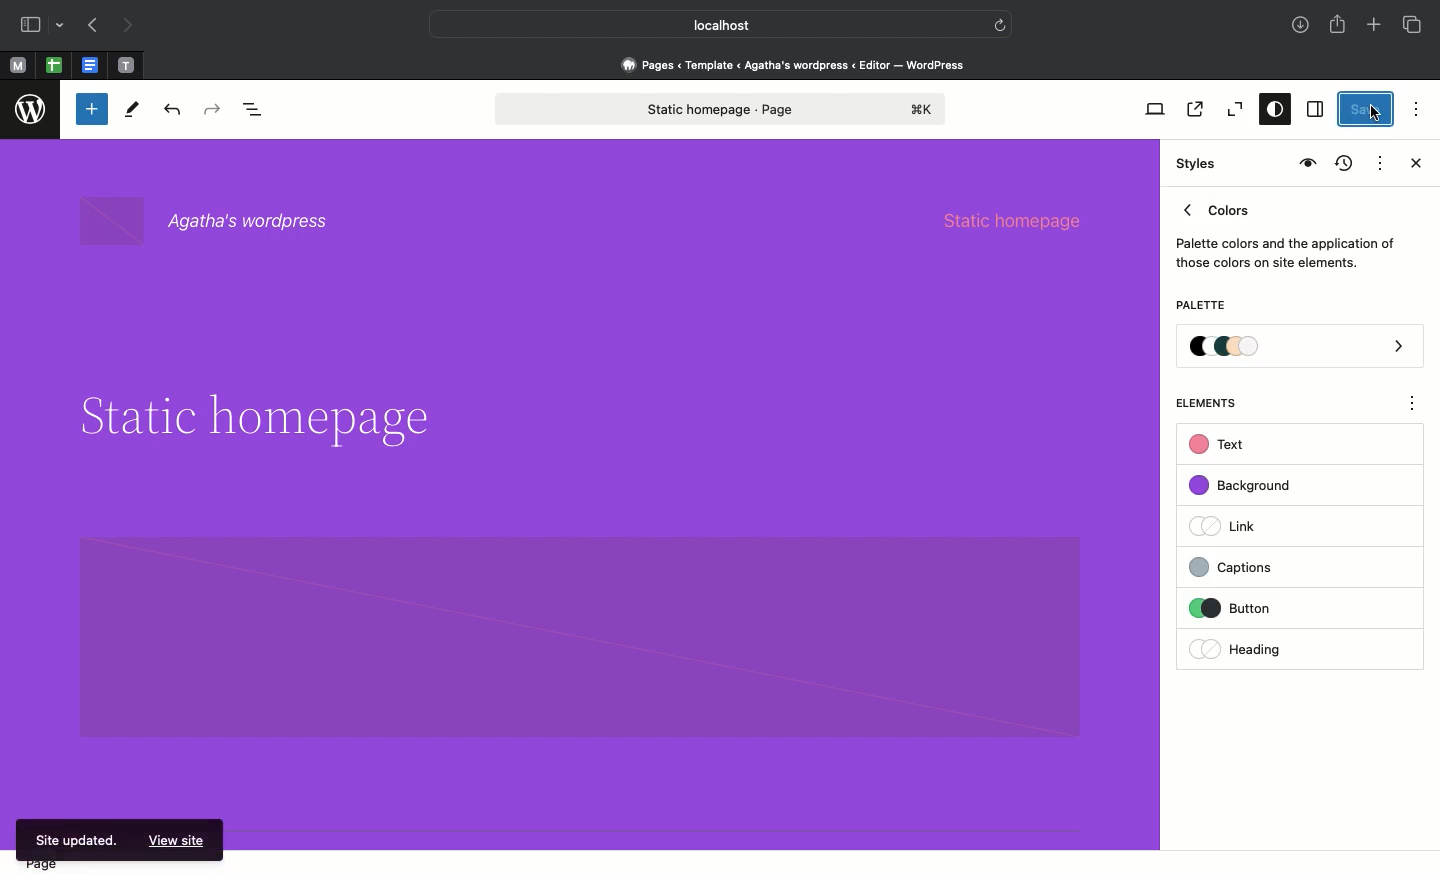 Image resolution: width=1440 pixels, height=874 pixels. What do you see at coordinates (1341, 165) in the screenshot?
I see `Revisions` at bounding box center [1341, 165].